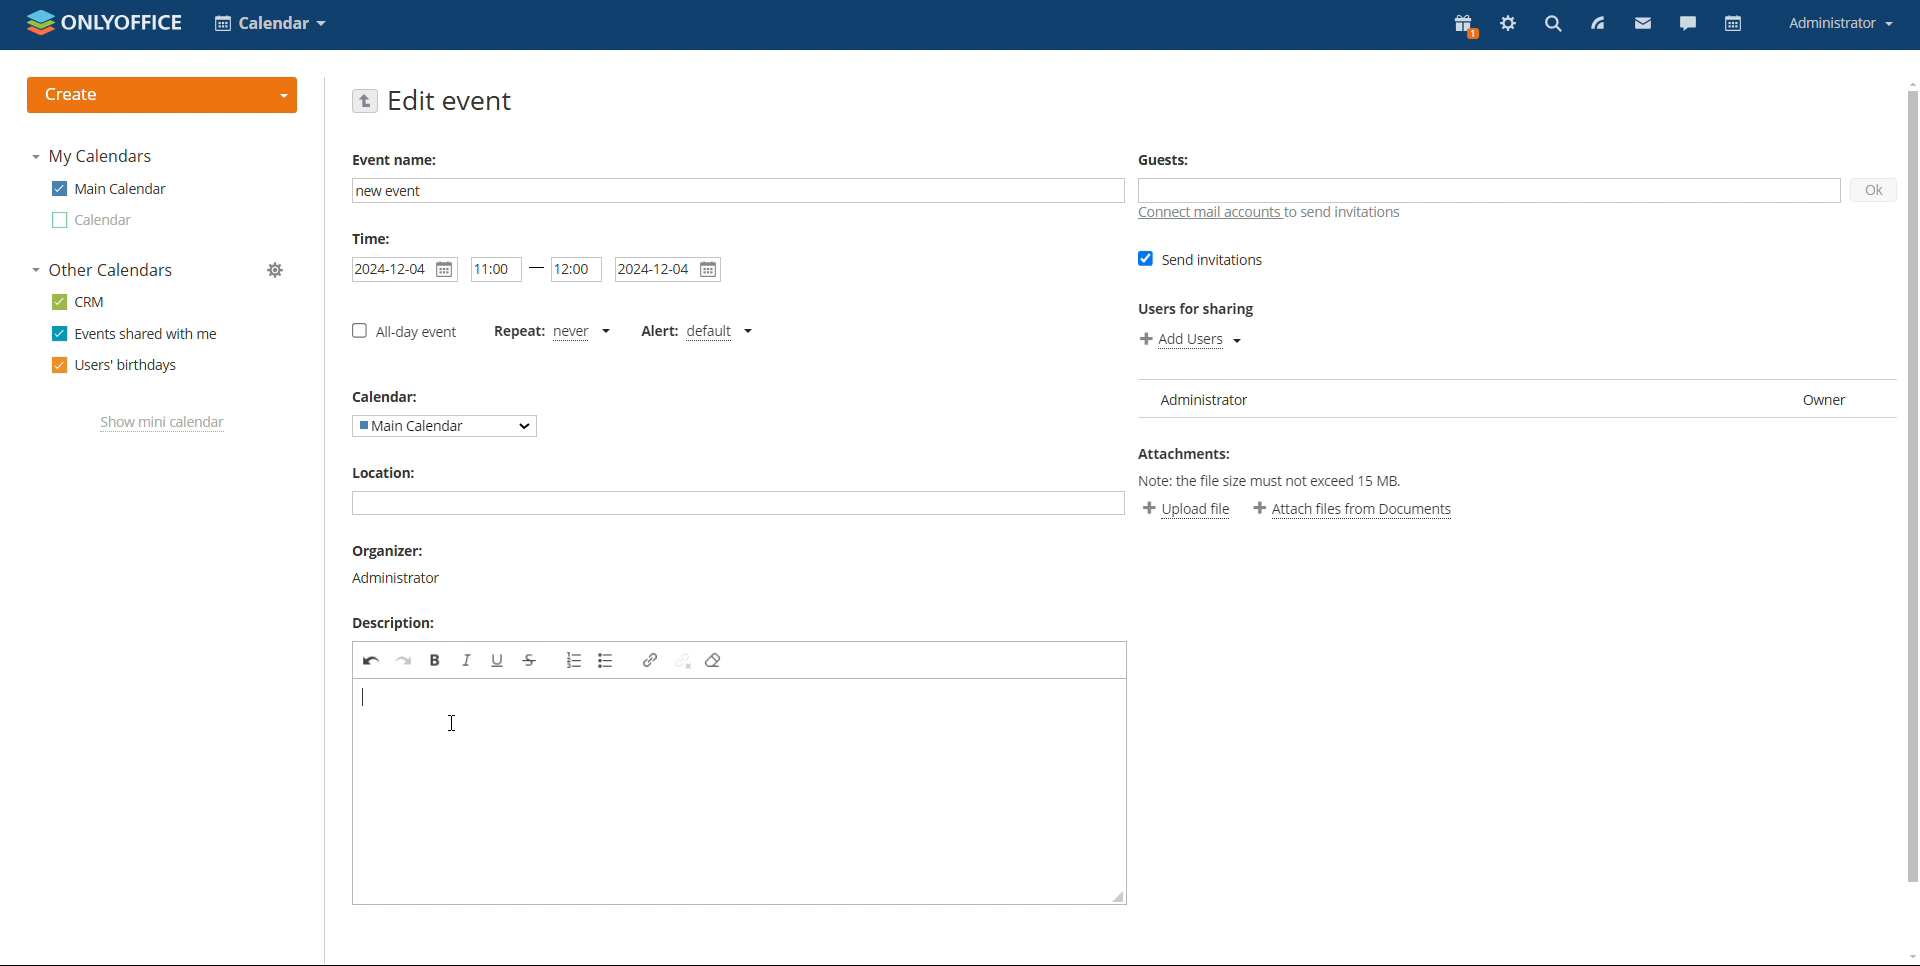 Image resolution: width=1920 pixels, height=966 pixels. What do you see at coordinates (579, 331) in the screenshot?
I see `never` at bounding box center [579, 331].